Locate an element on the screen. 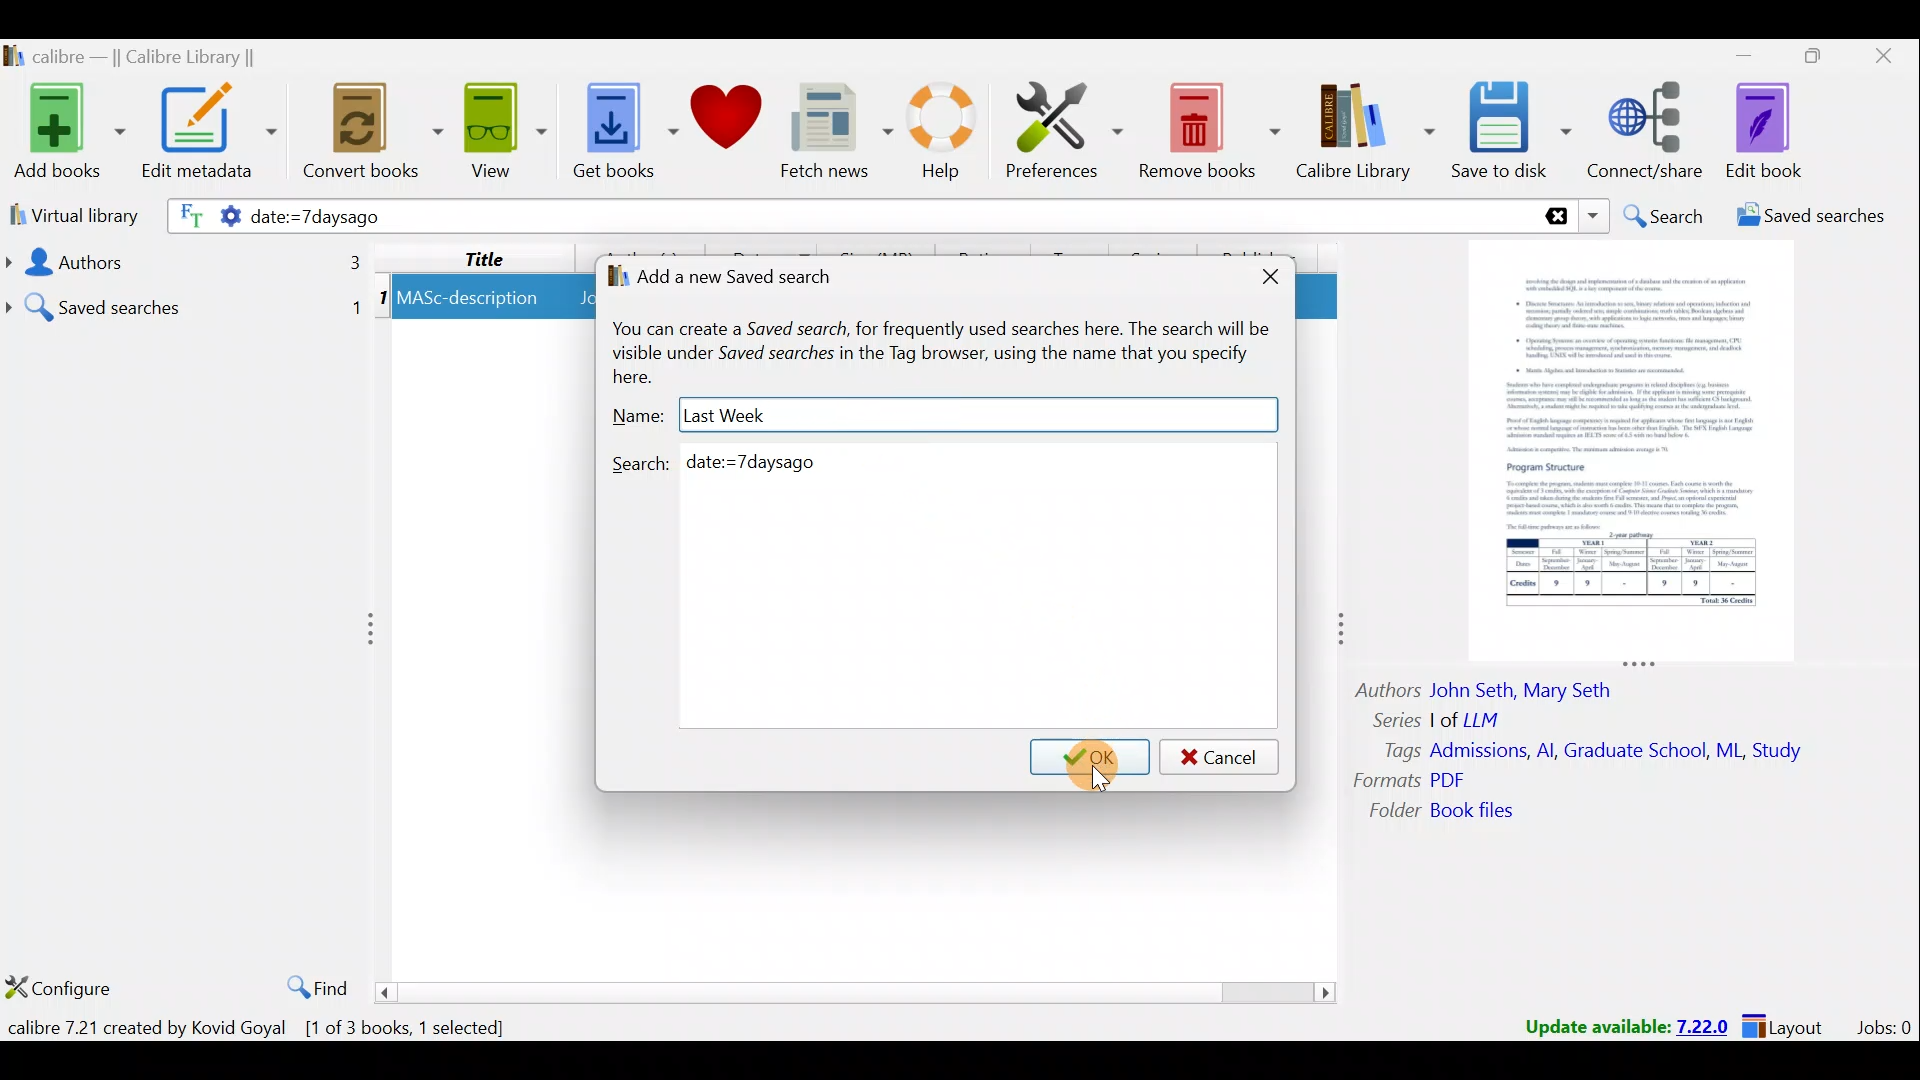 The width and height of the screenshot is (1920, 1080). Convert books is located at coordinates (374, 137).